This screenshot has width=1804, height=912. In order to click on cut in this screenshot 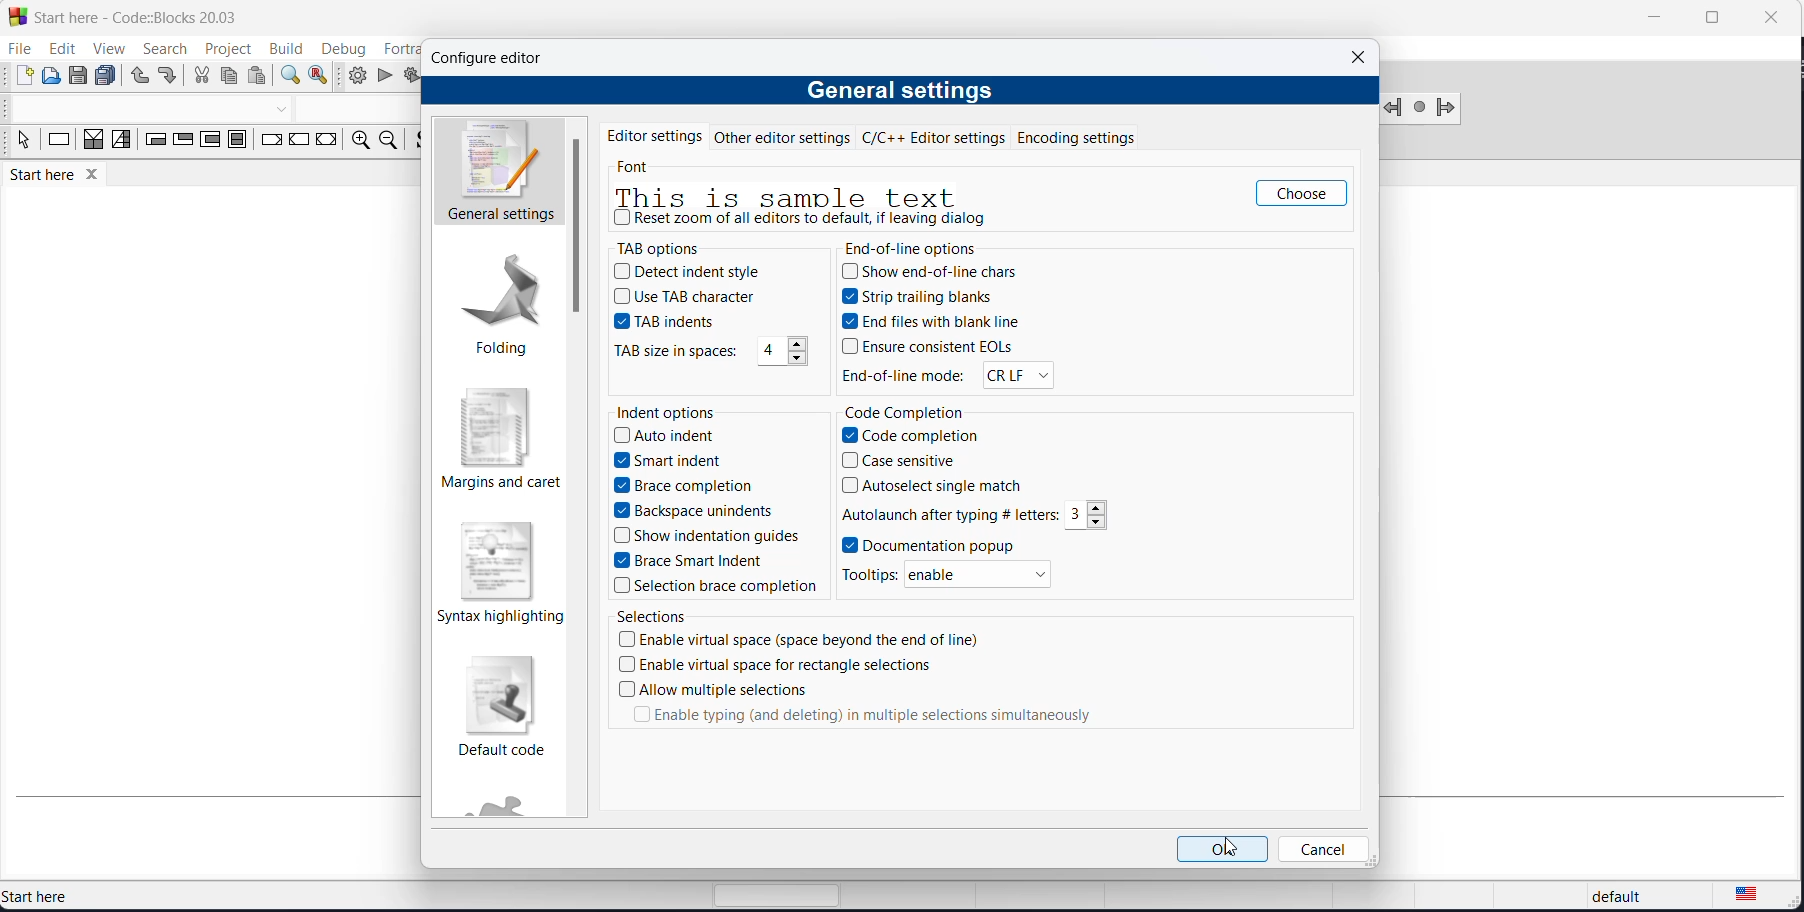, I will do `click(201, 78)`.